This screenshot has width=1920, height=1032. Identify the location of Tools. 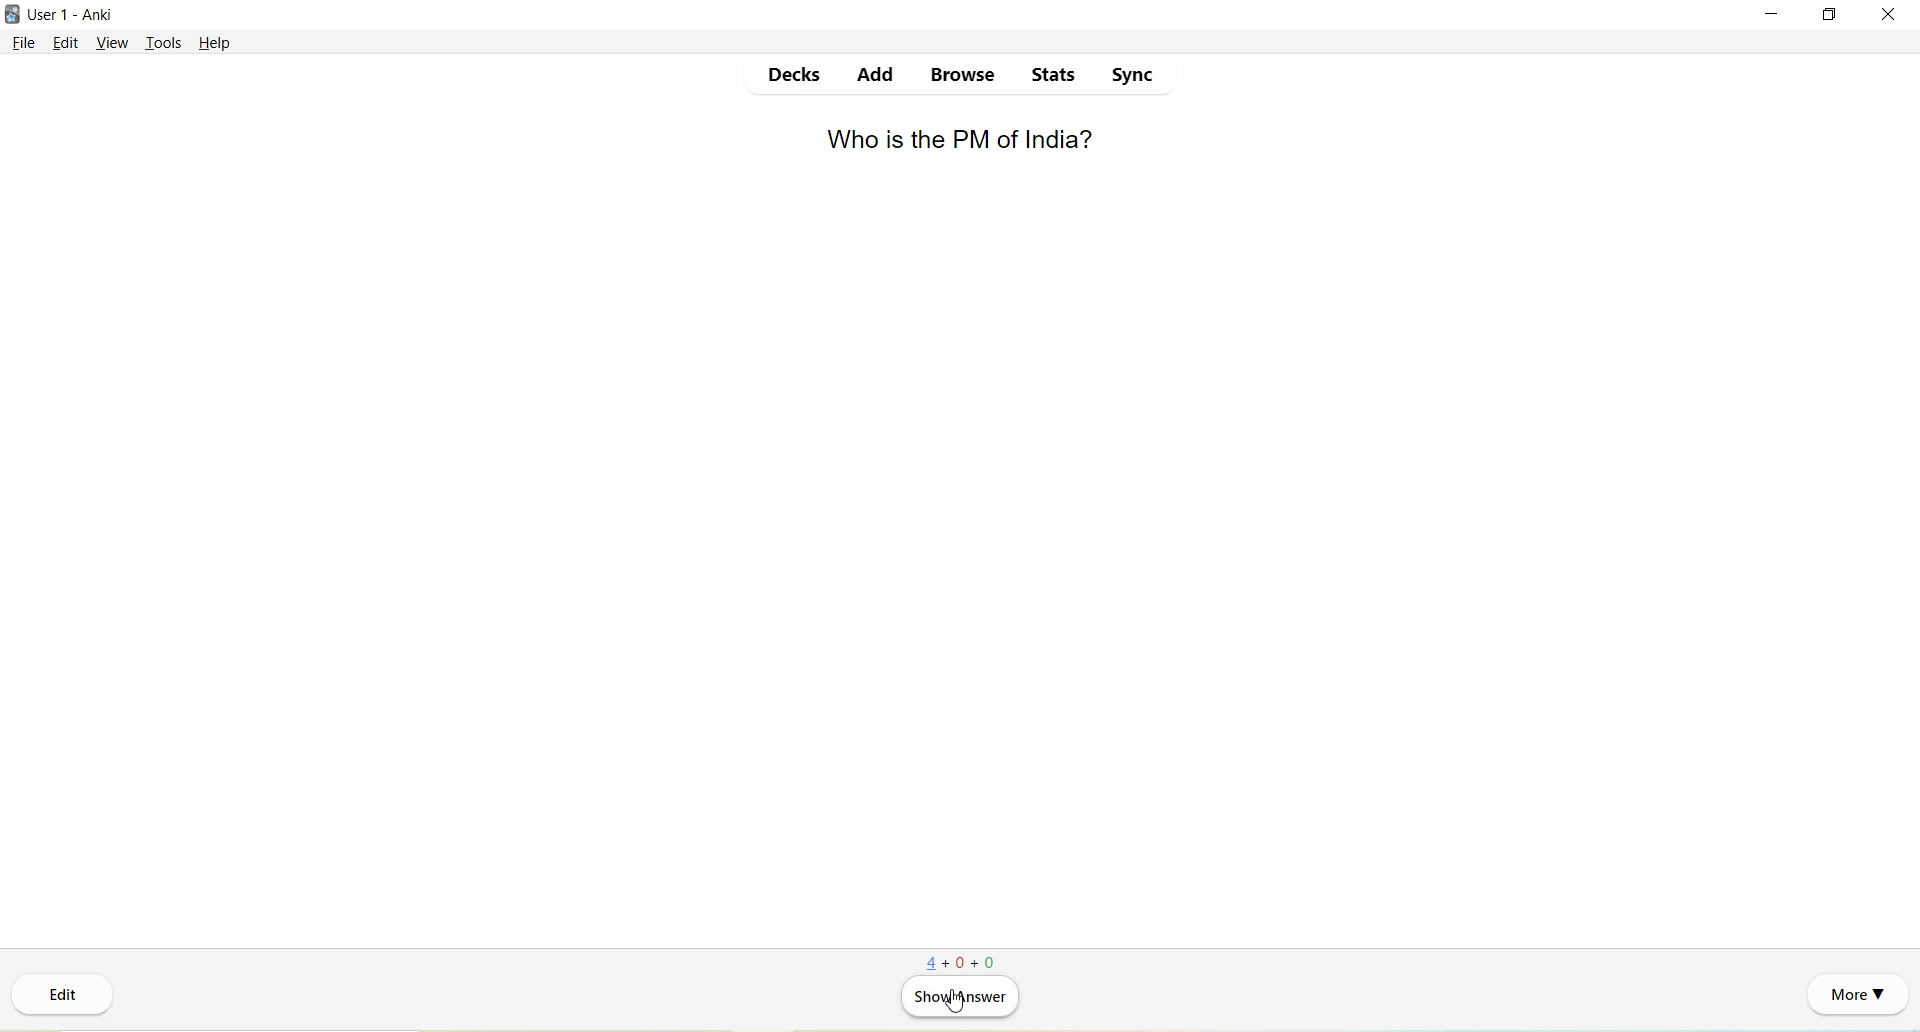
(163, 44).